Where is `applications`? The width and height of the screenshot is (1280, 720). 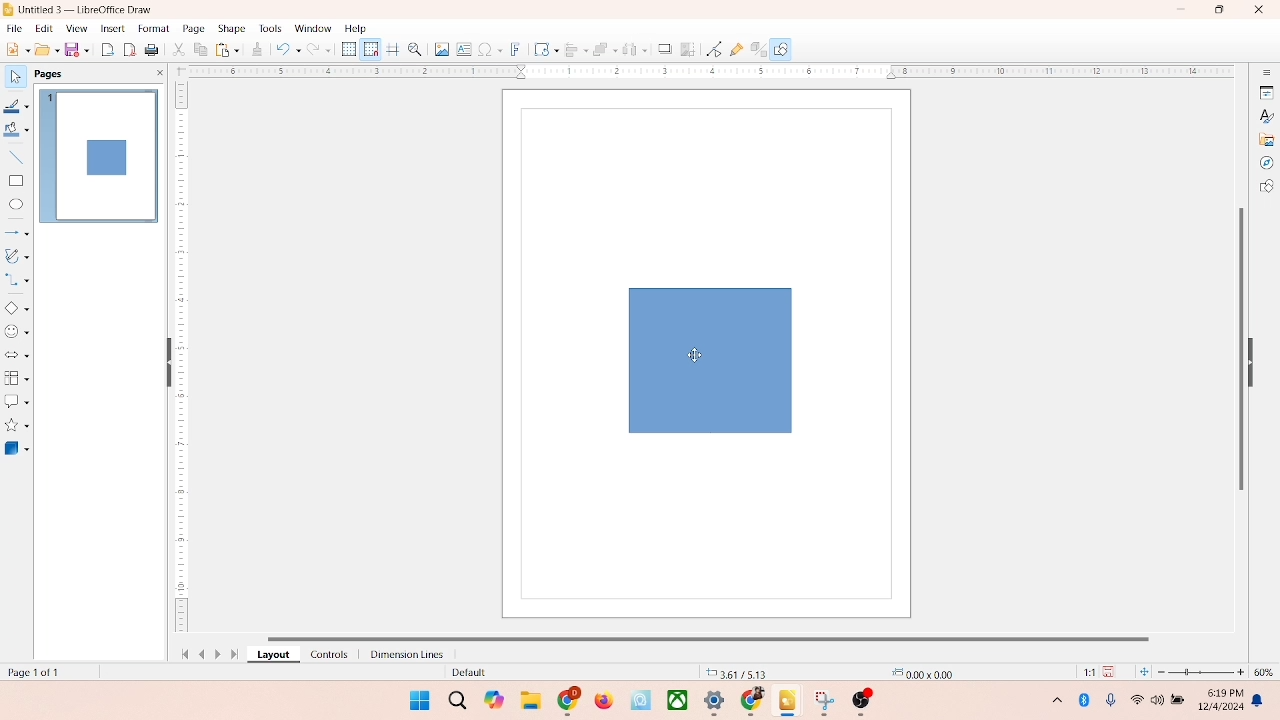
applications is located at coordinates (721, 702).